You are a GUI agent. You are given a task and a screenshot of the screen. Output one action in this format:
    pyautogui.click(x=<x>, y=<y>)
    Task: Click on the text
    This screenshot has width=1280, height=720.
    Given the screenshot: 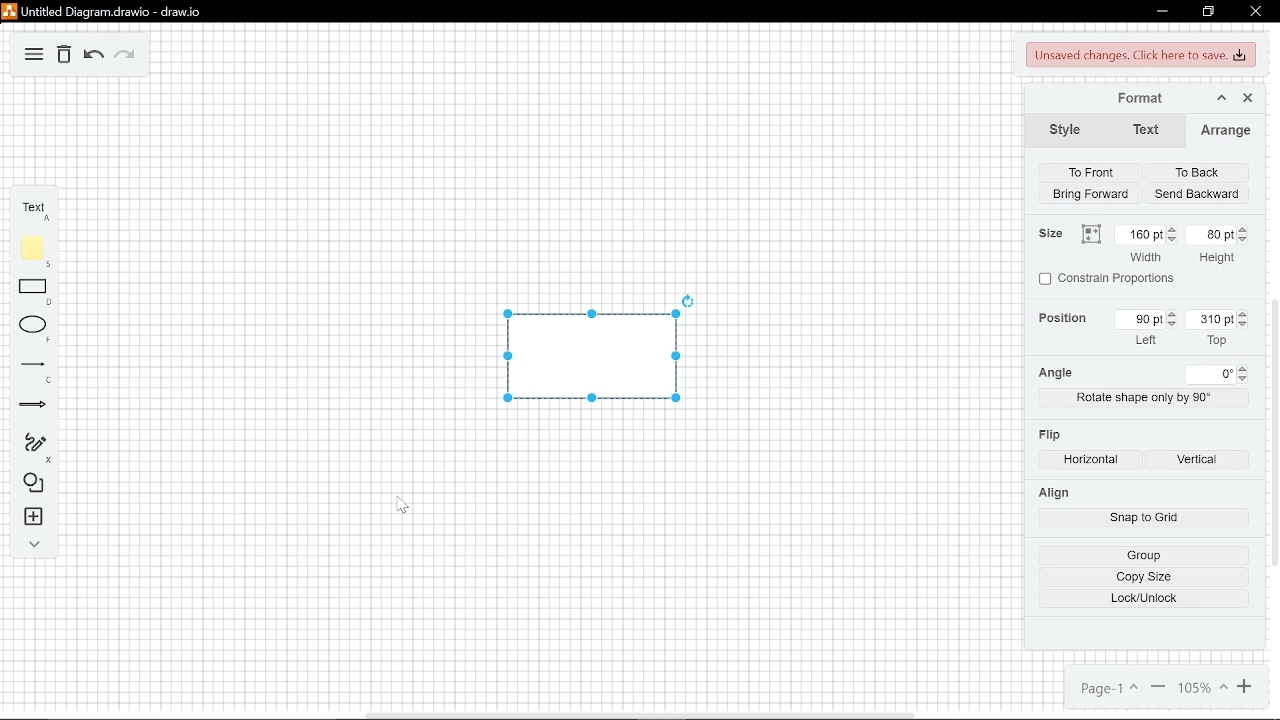 What is the action you would take?
    pyautogui.click(x=38, y=213)
    